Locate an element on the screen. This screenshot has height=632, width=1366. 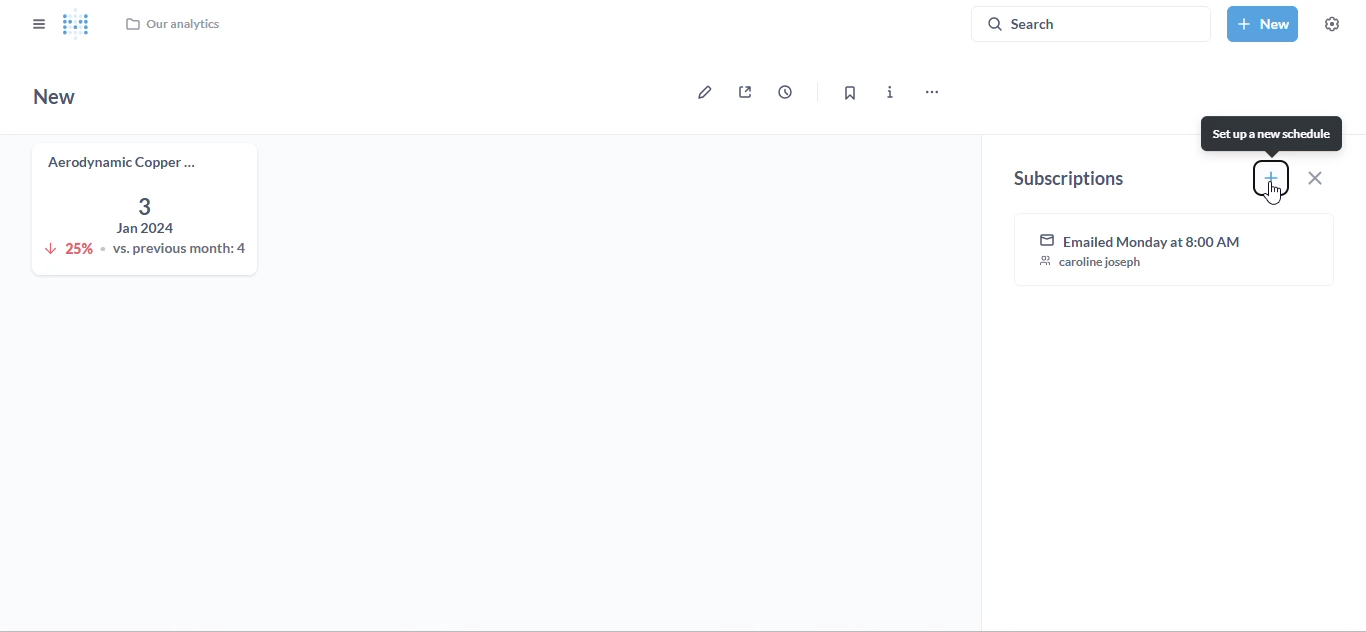
bookmark is located at coordinates (849, 93).